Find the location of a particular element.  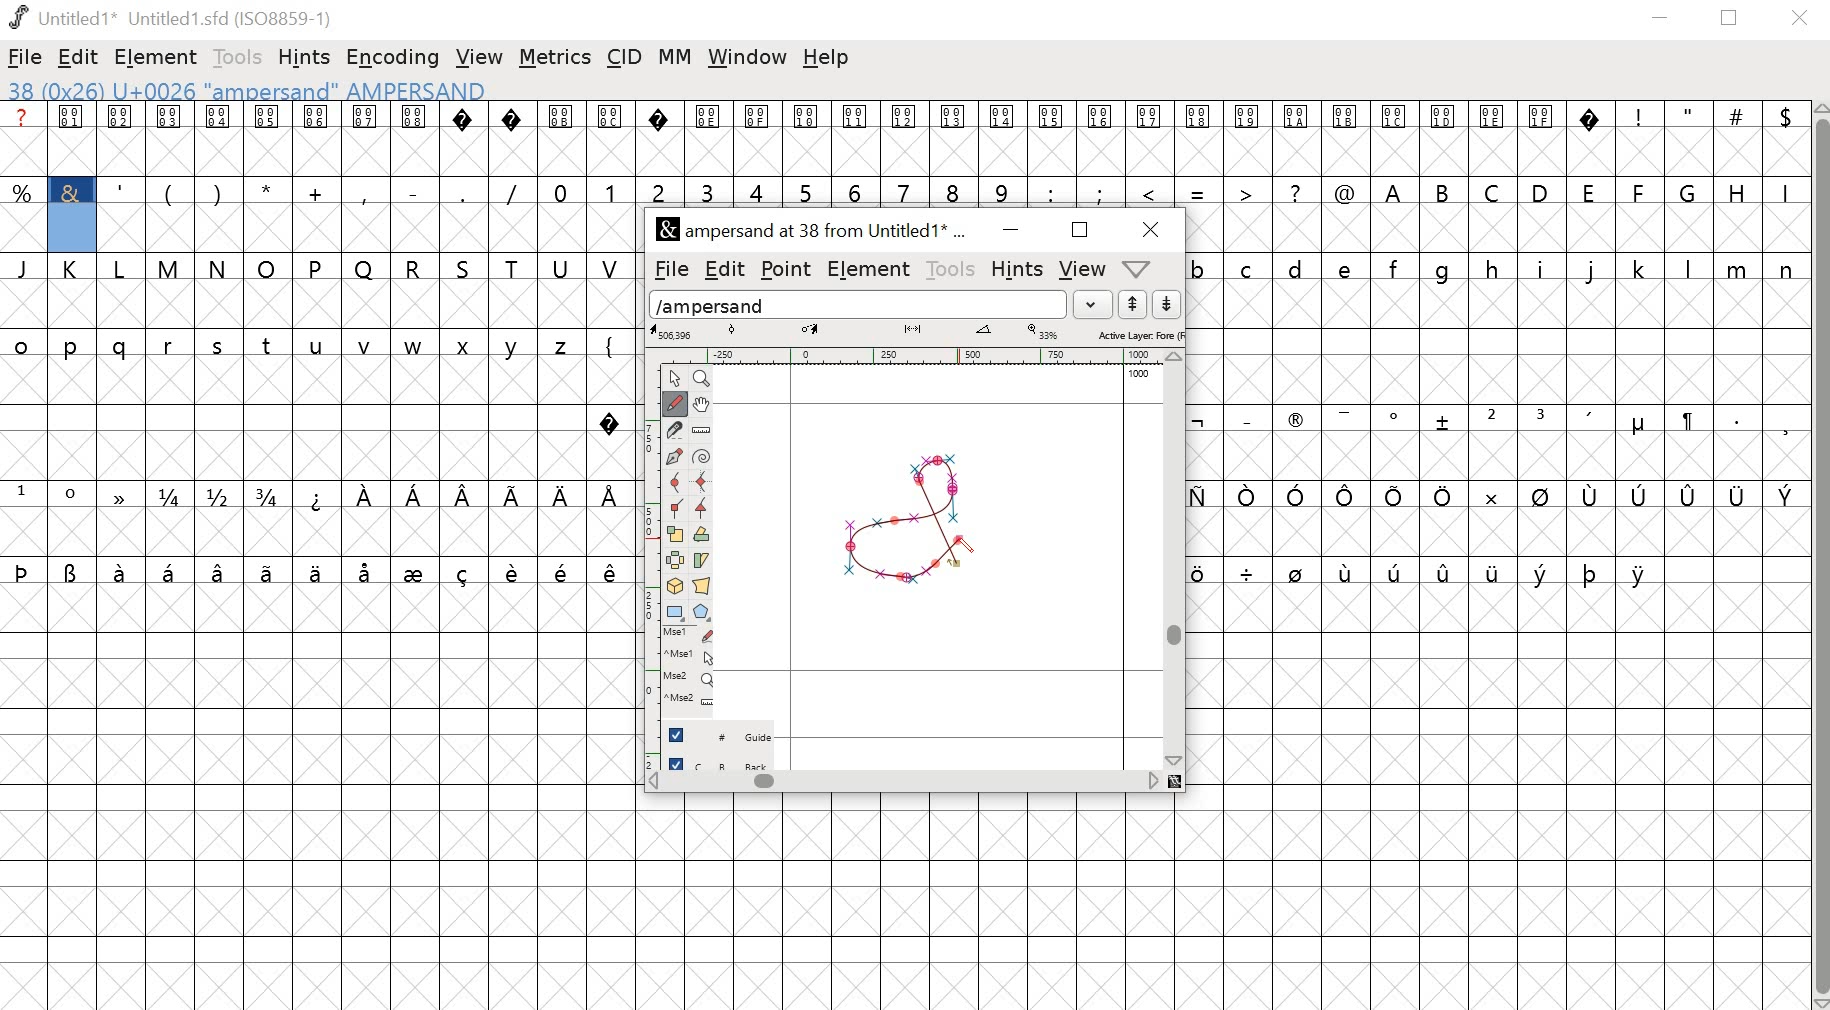

close is located at coordinates (1803, 19).